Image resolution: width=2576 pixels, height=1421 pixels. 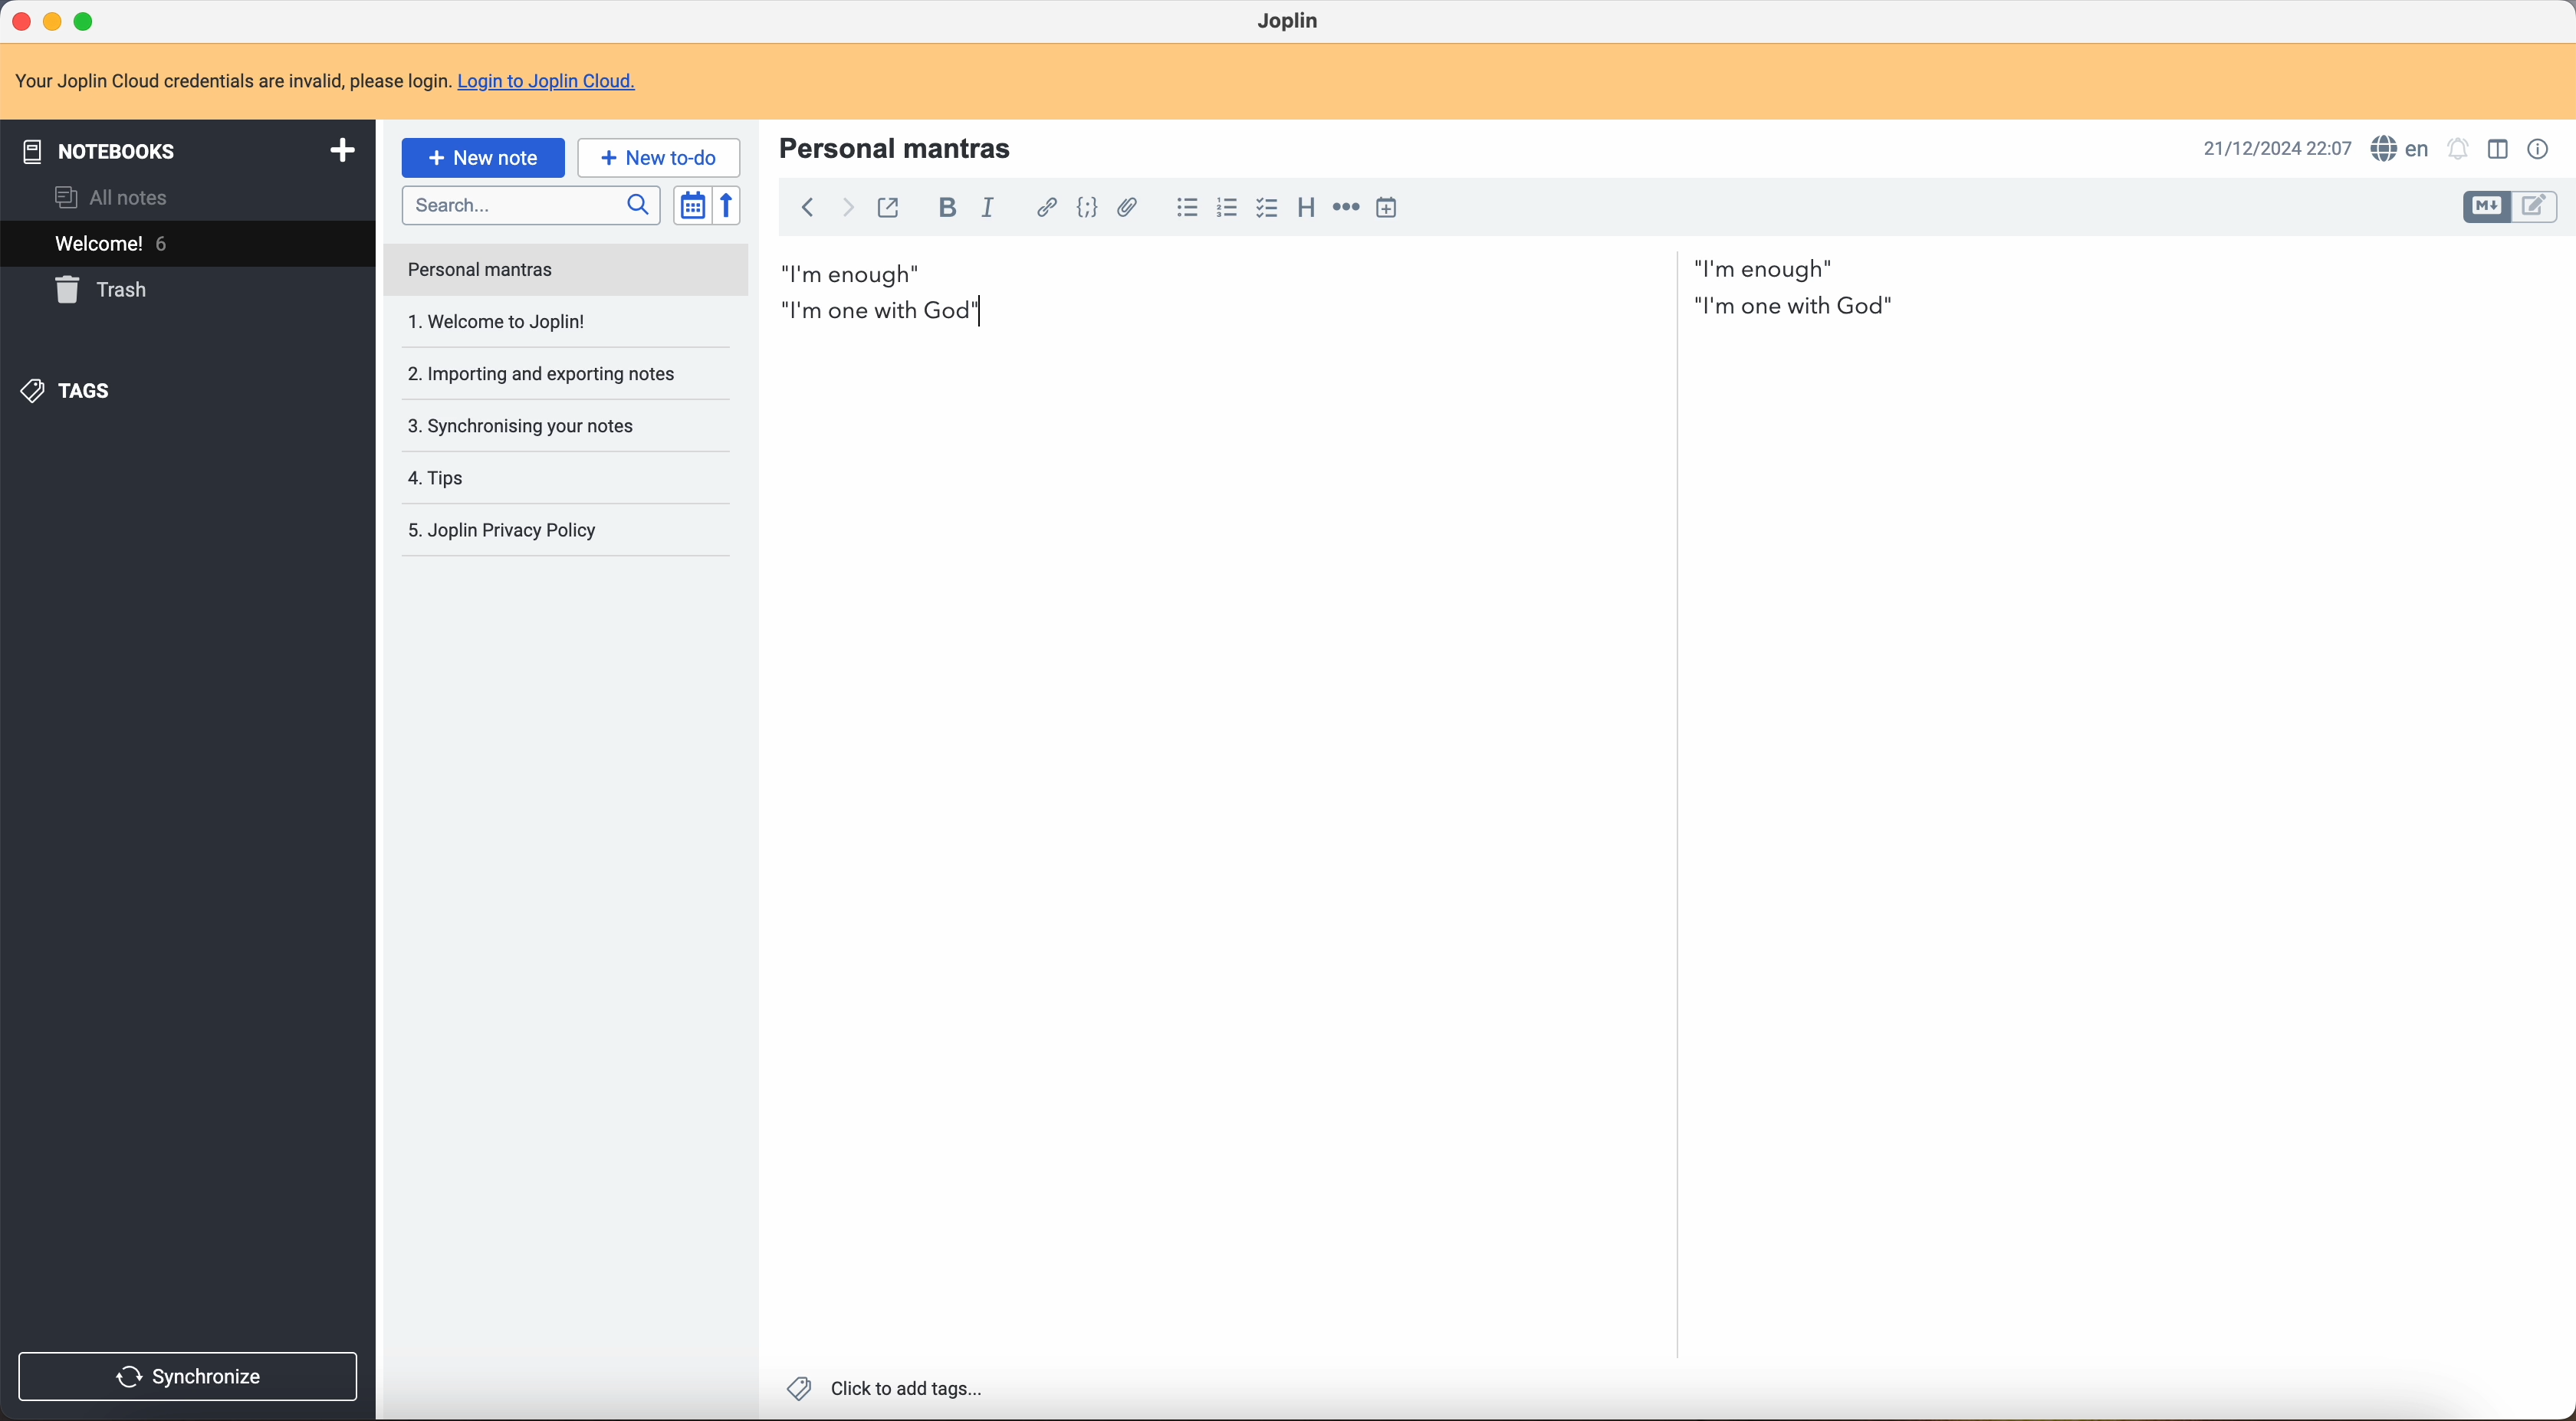 What do you see at coordinates (2539, 150) in the screenshot?
I see `note properties` at bounding box center [2539, 150].